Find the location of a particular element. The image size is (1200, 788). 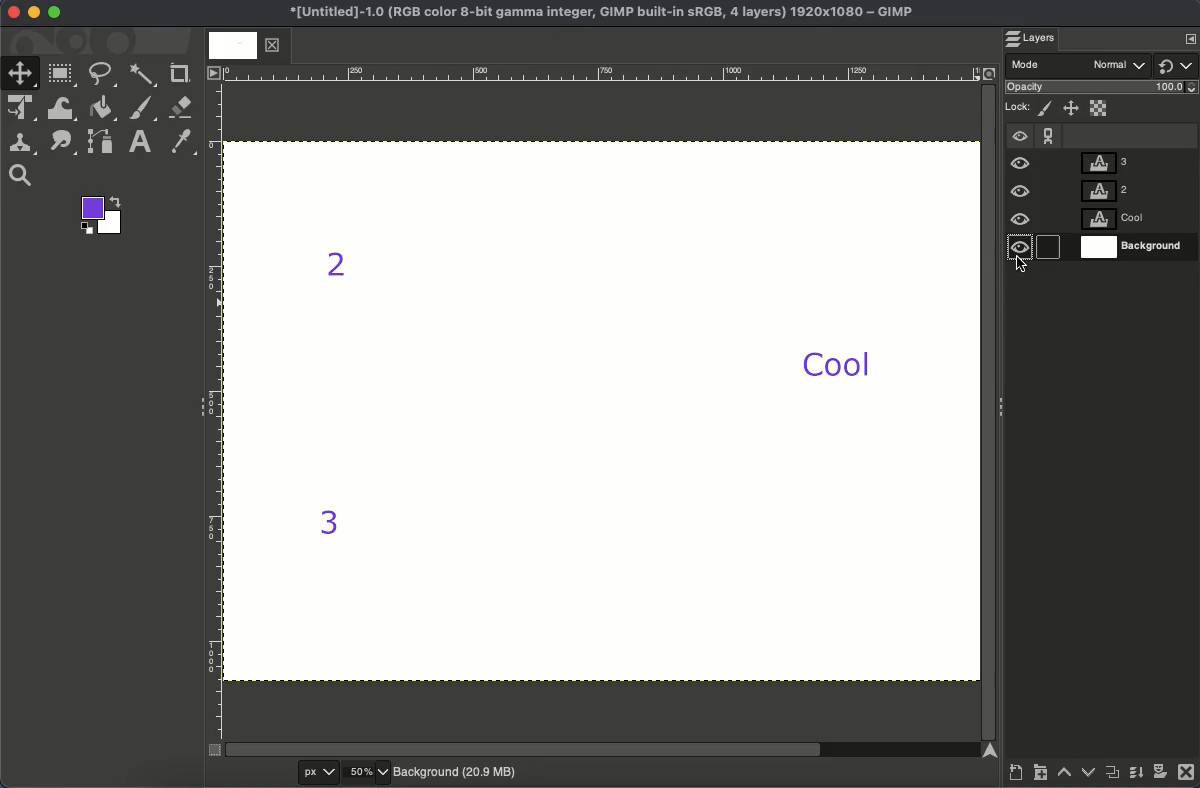

Crop is located at coordinates (181, 72).